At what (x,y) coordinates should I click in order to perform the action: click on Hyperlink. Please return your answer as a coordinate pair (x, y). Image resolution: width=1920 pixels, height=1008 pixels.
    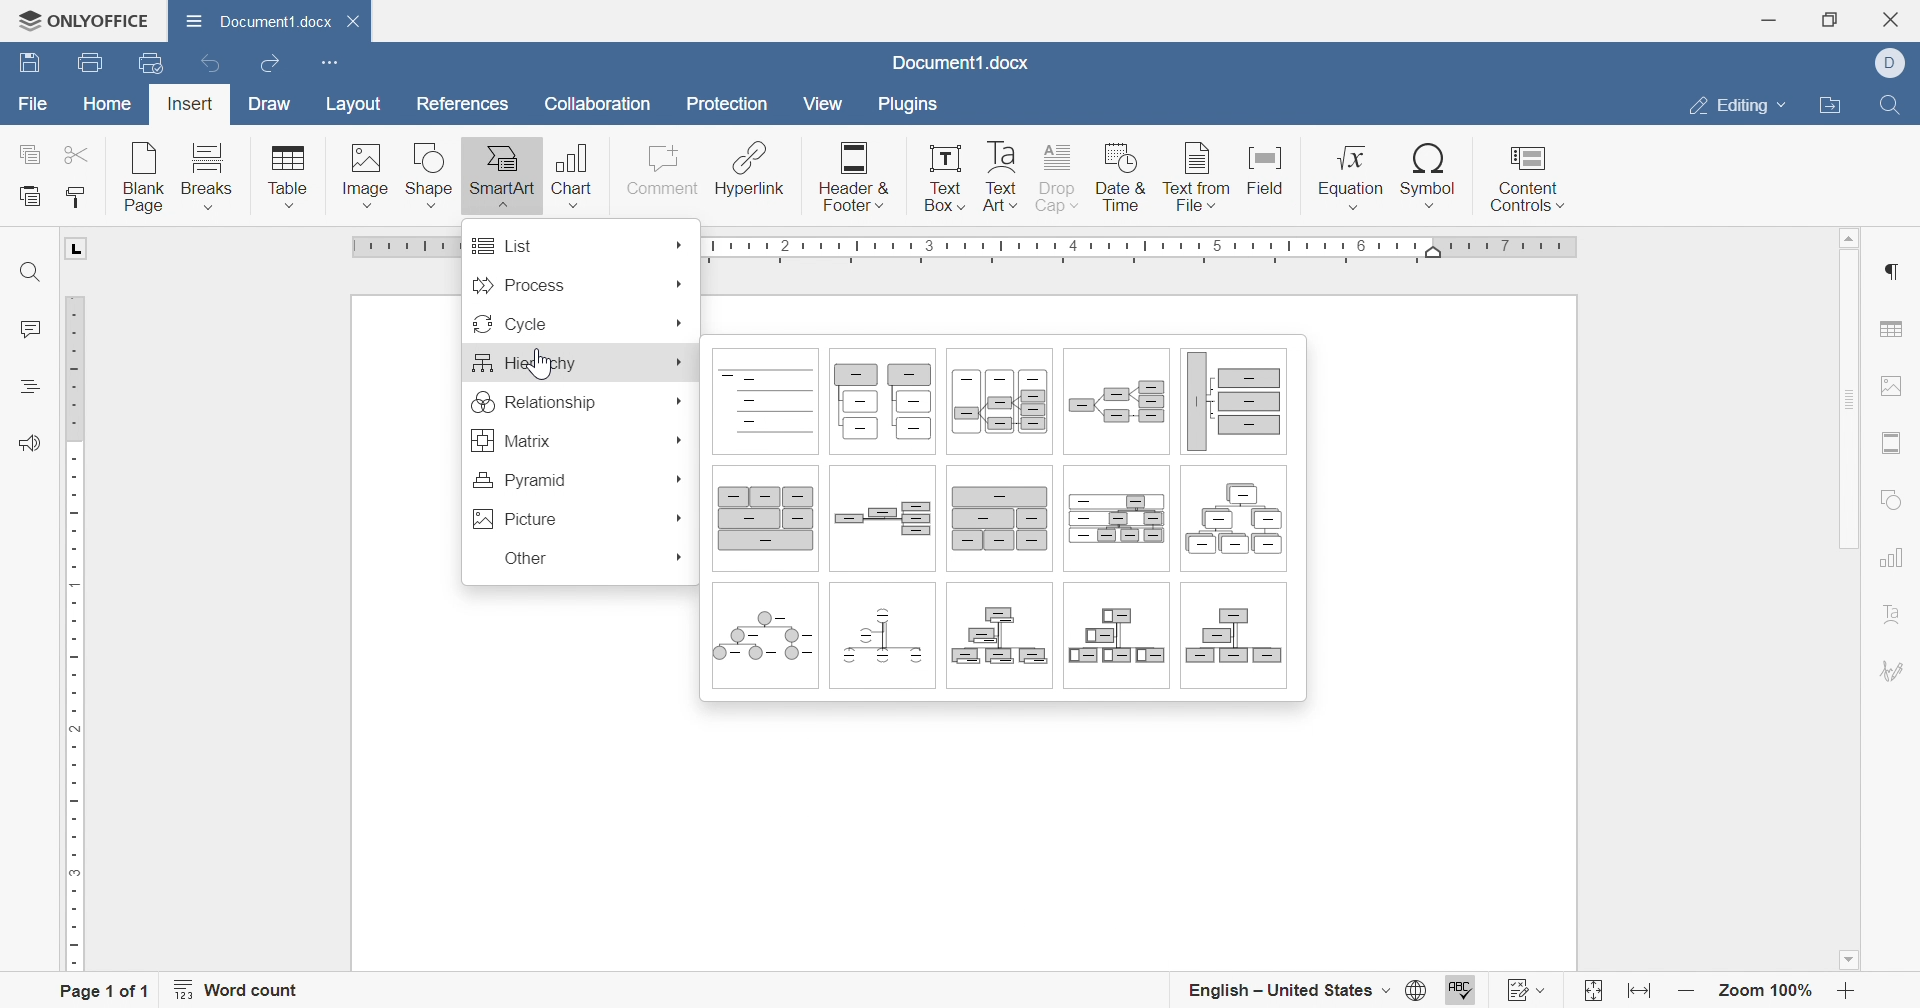
    Looking at the image, I should click on (749, 171).